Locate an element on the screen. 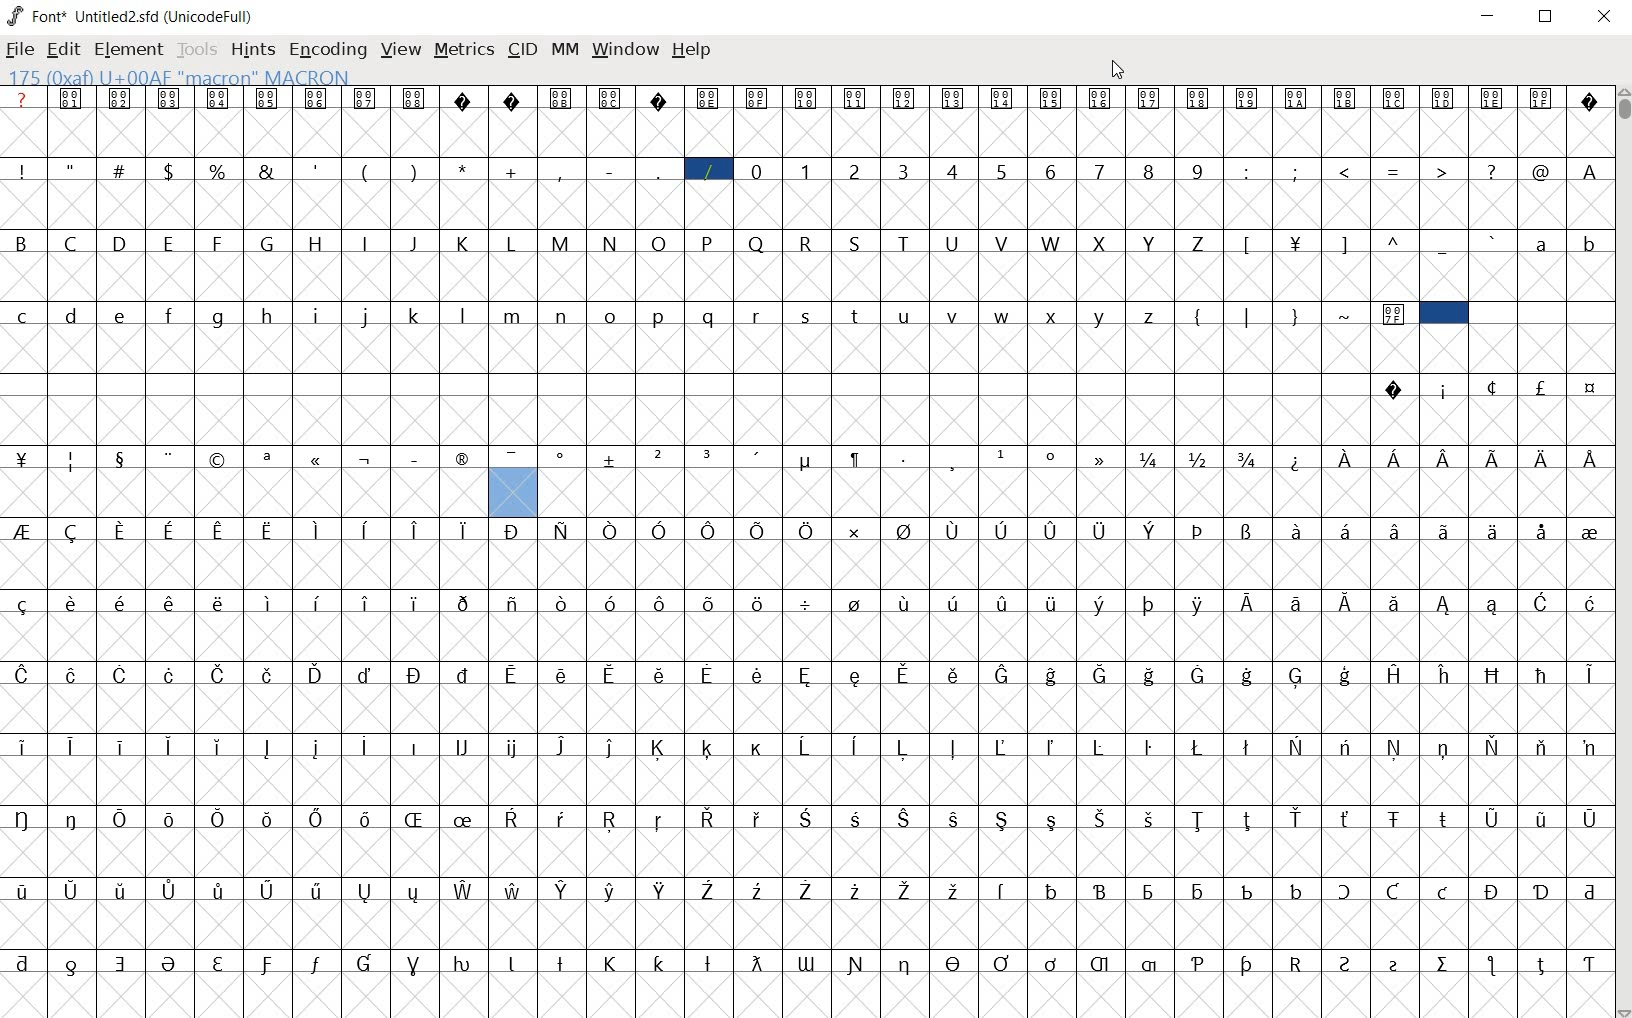 The image size is (1632, 1018). Symbol is located at coordinates (515, 458).